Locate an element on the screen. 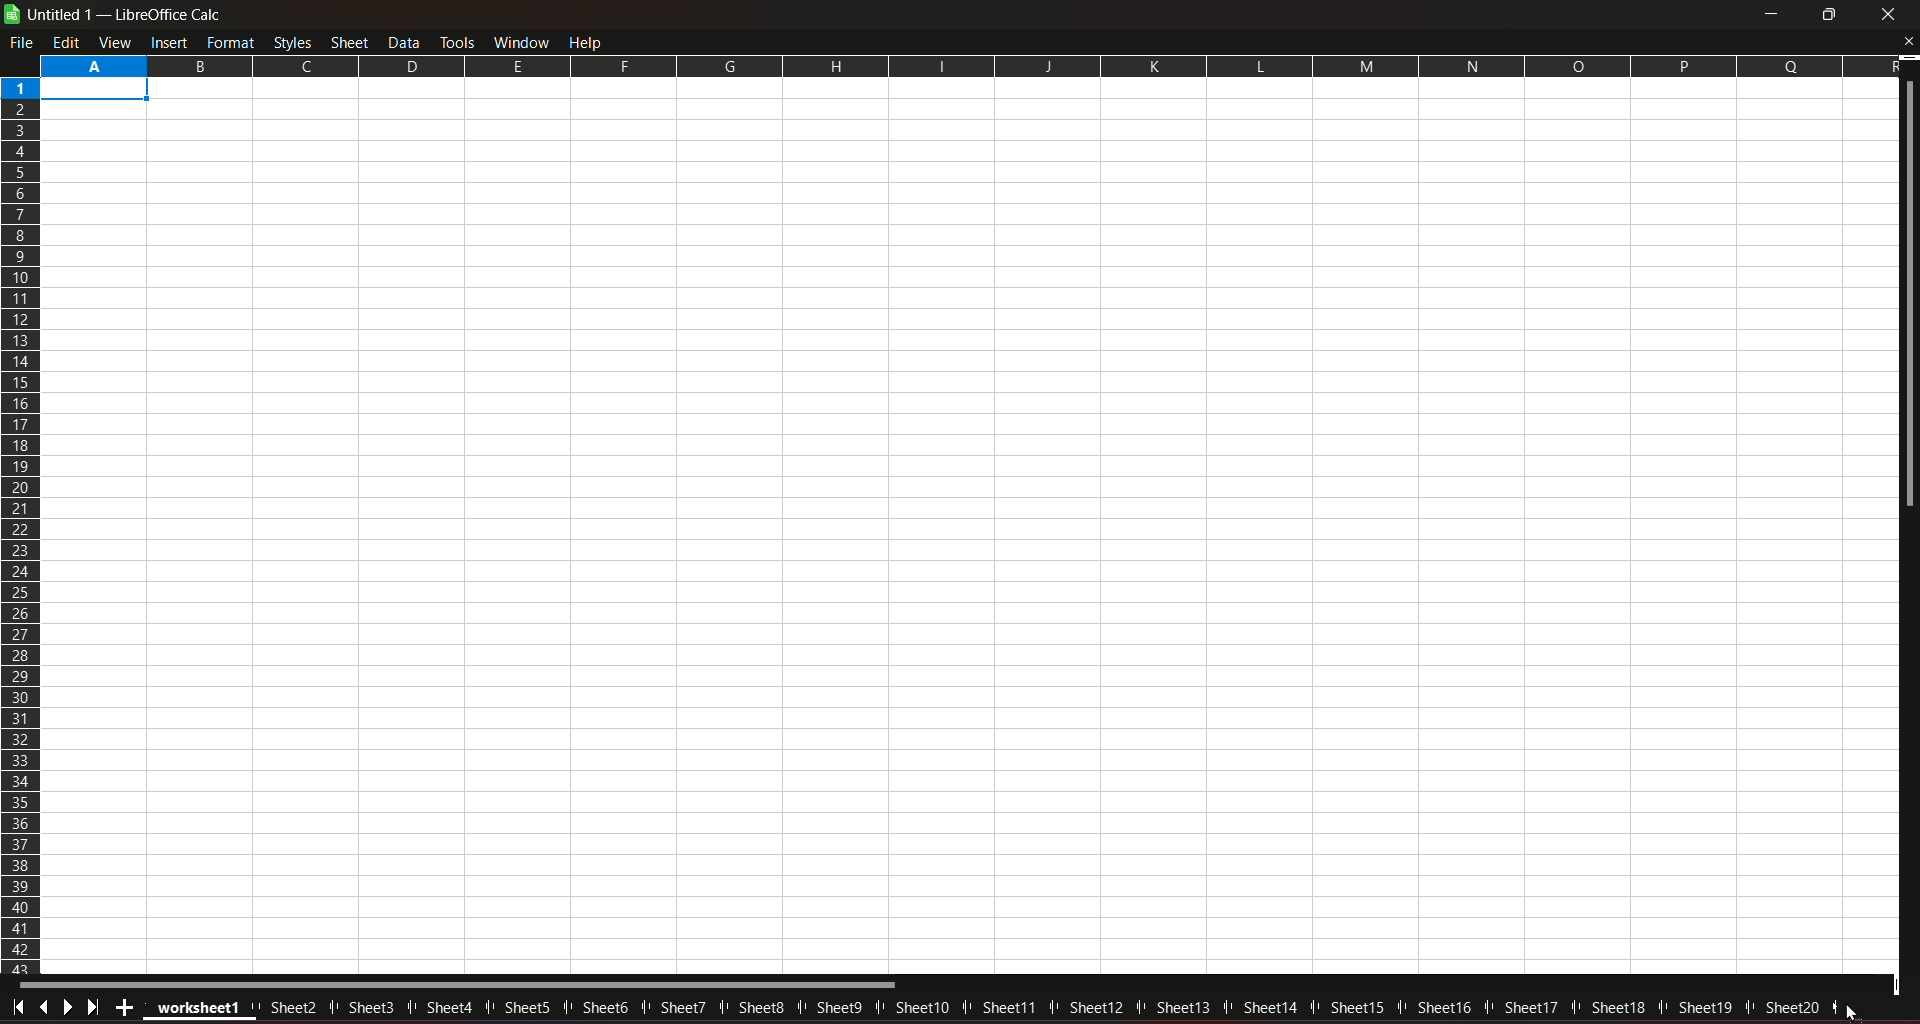  format is located at coordinates (231, 42).